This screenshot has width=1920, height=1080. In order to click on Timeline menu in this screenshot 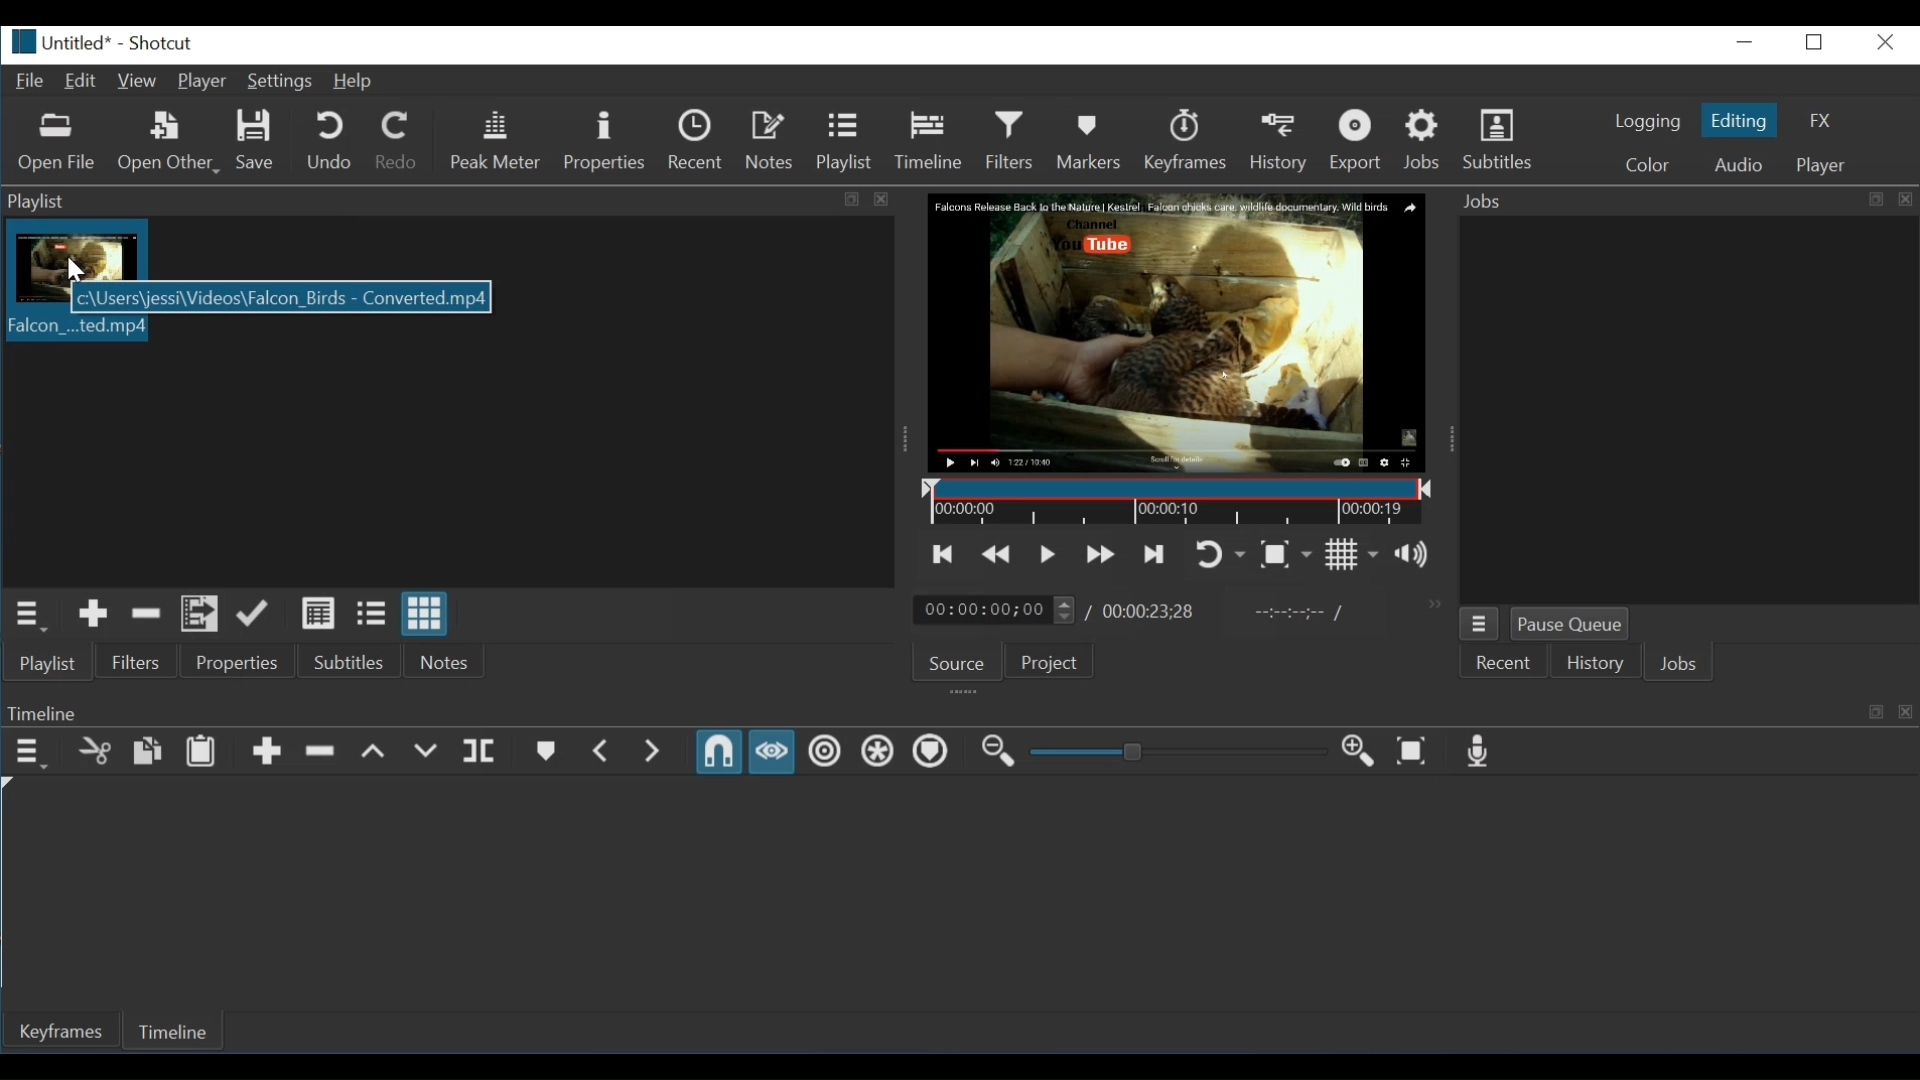, I will do `click(31, 753)`.